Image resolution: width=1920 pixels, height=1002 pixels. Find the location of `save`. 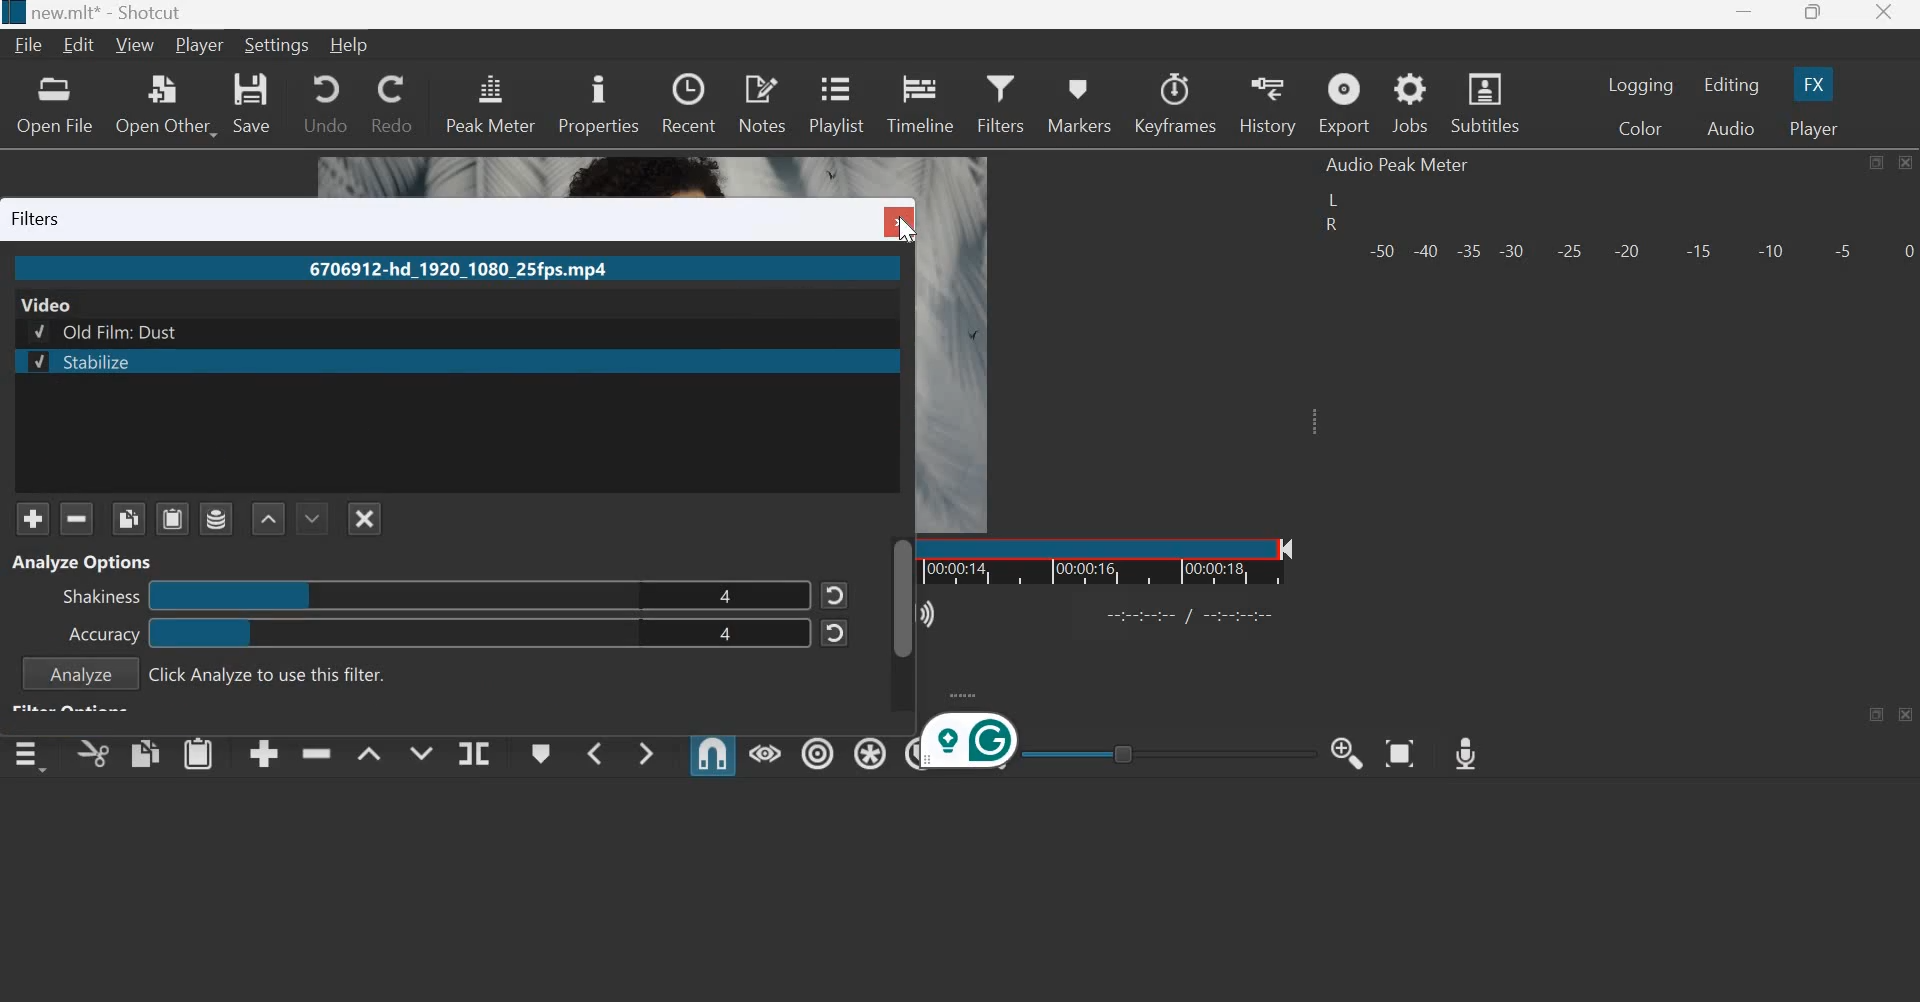

save is located at coordinates (256, 105).